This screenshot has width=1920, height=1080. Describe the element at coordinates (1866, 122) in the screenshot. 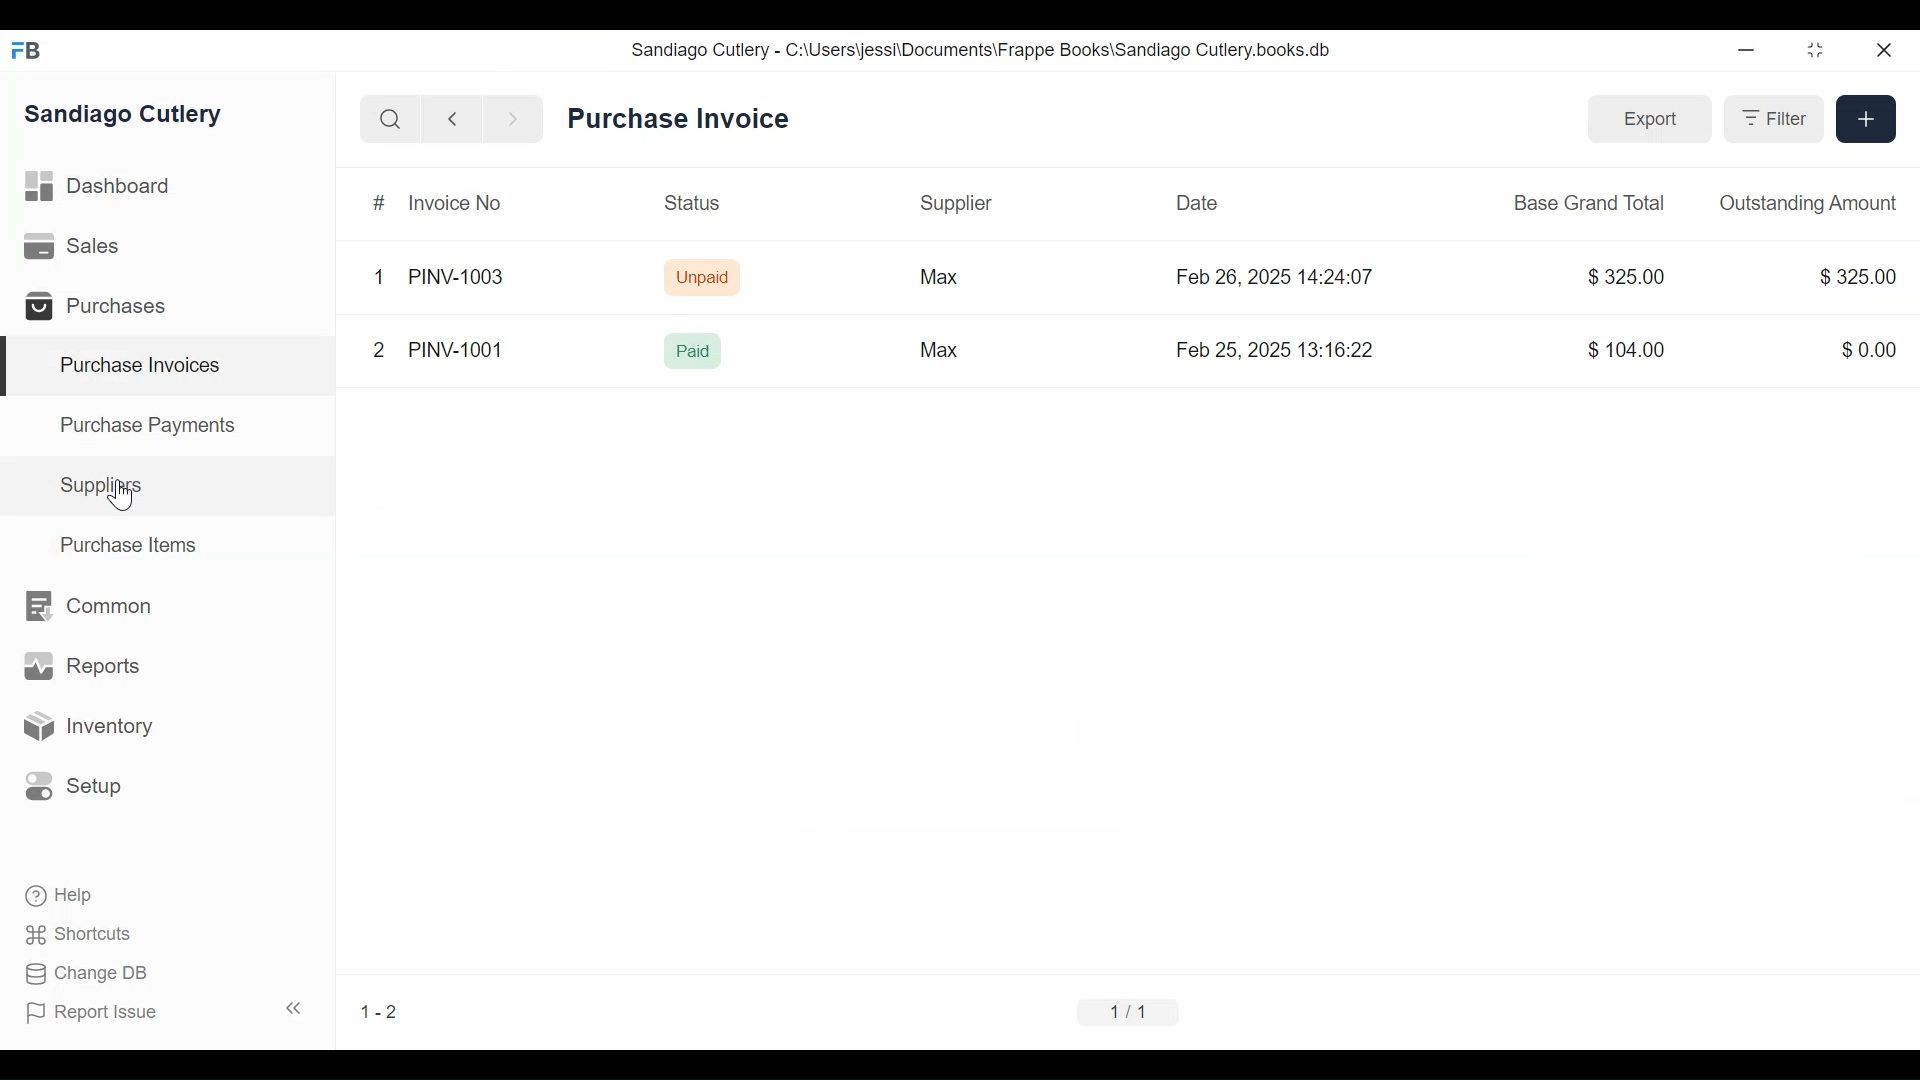

I see `Add new entry` at that location.